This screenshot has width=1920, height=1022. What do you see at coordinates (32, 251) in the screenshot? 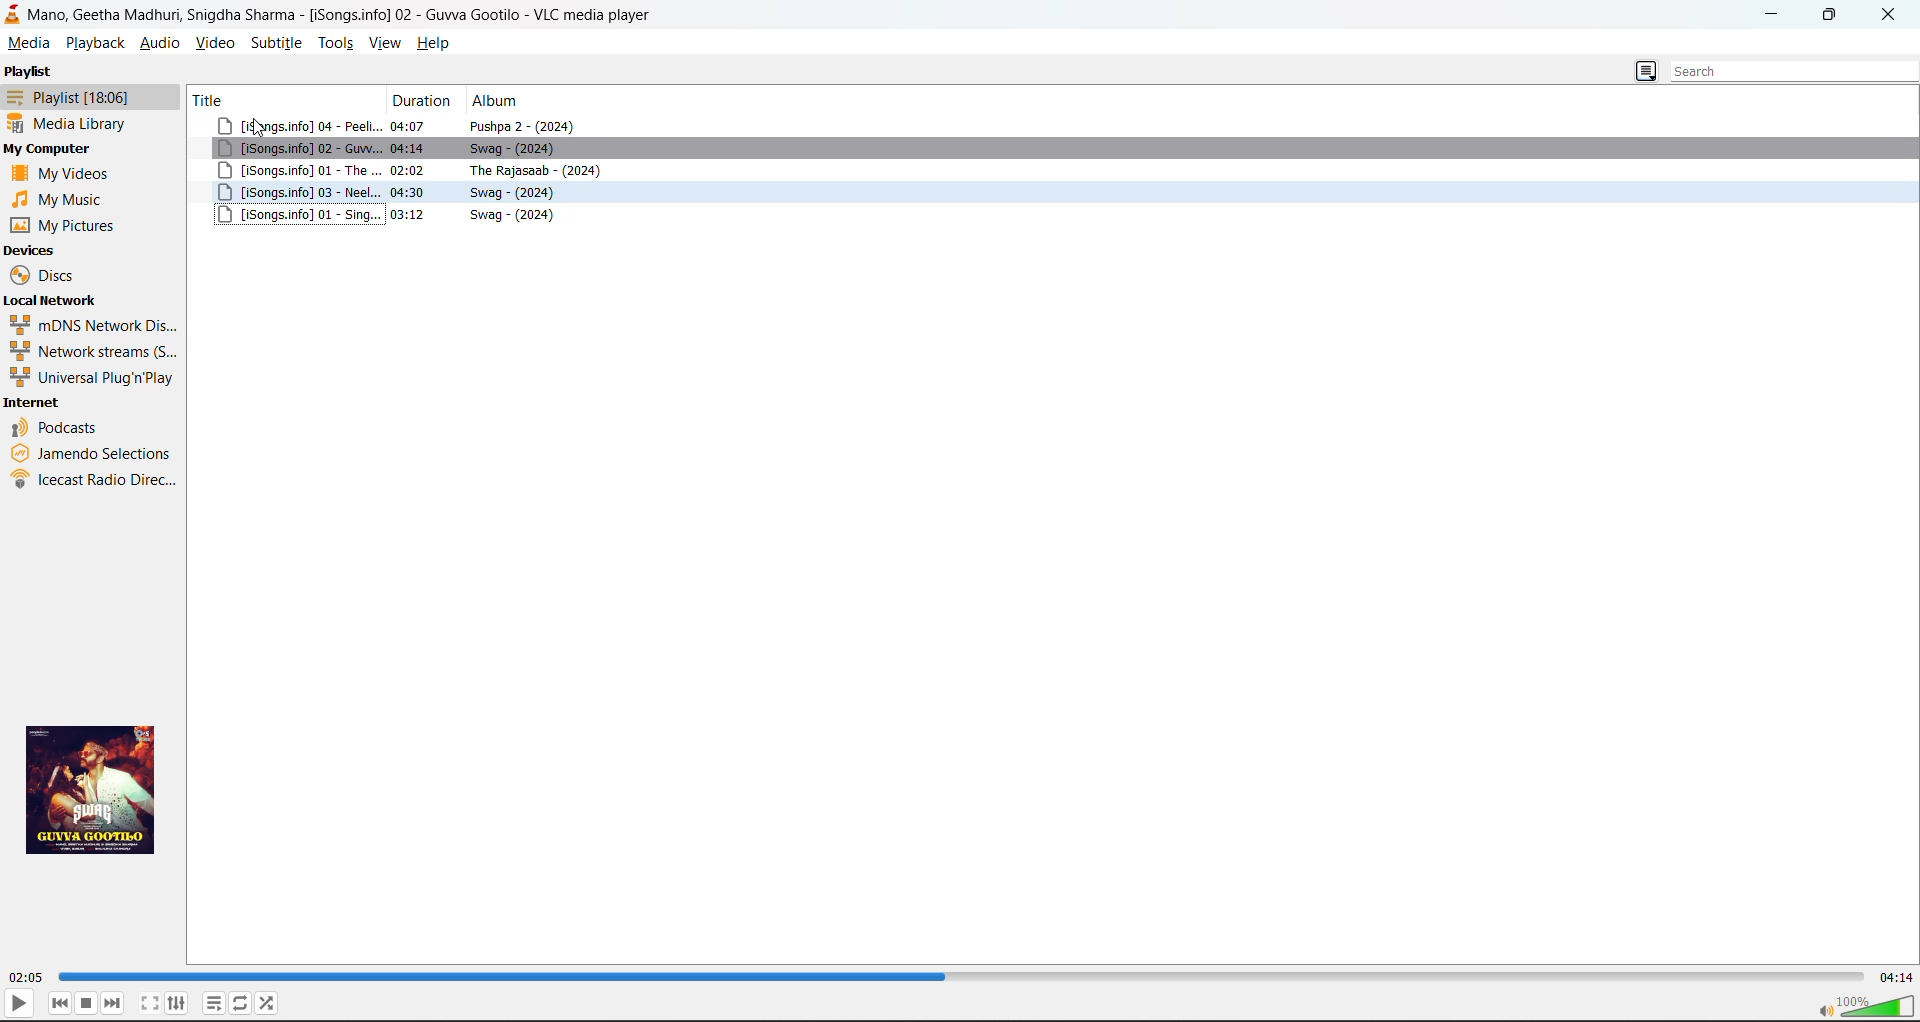
I see `devices` at bounding box center [32, 251].